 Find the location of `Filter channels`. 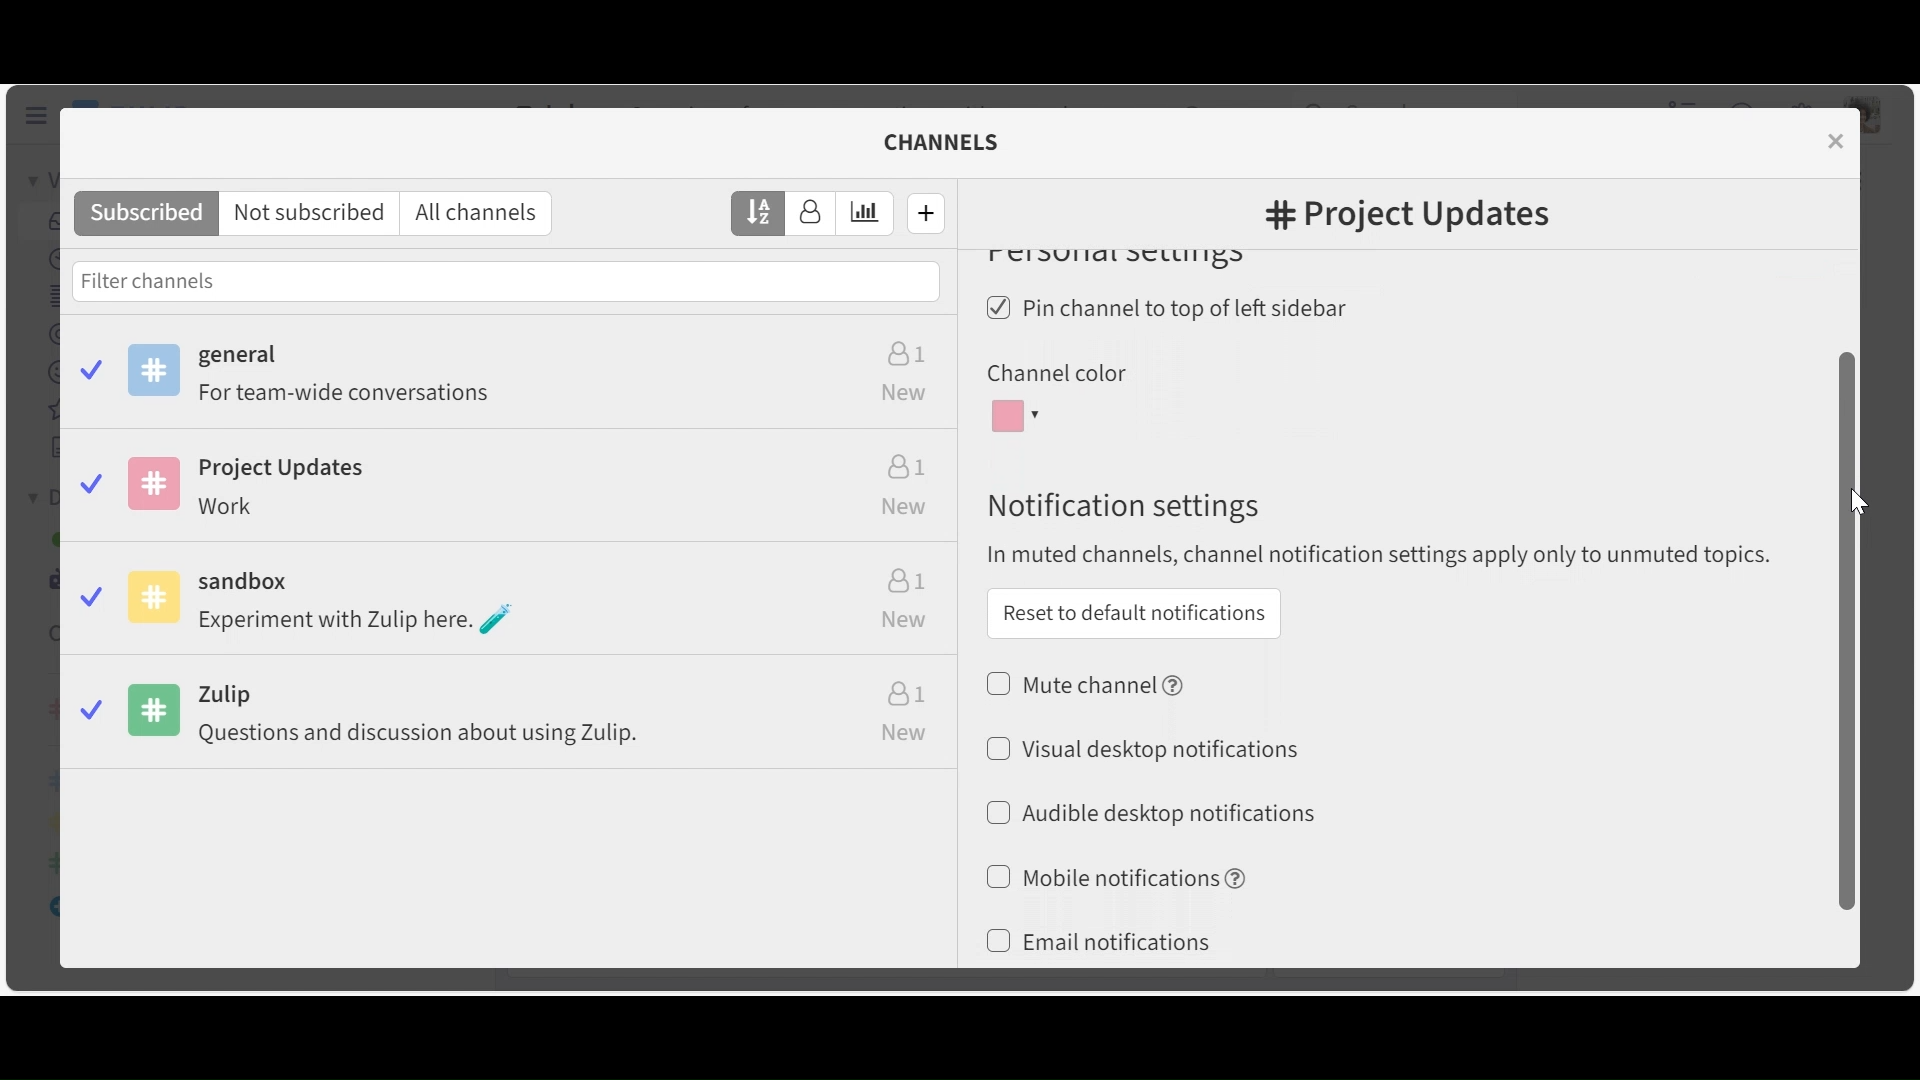

Filter channels is located at coordinates (506, 280).